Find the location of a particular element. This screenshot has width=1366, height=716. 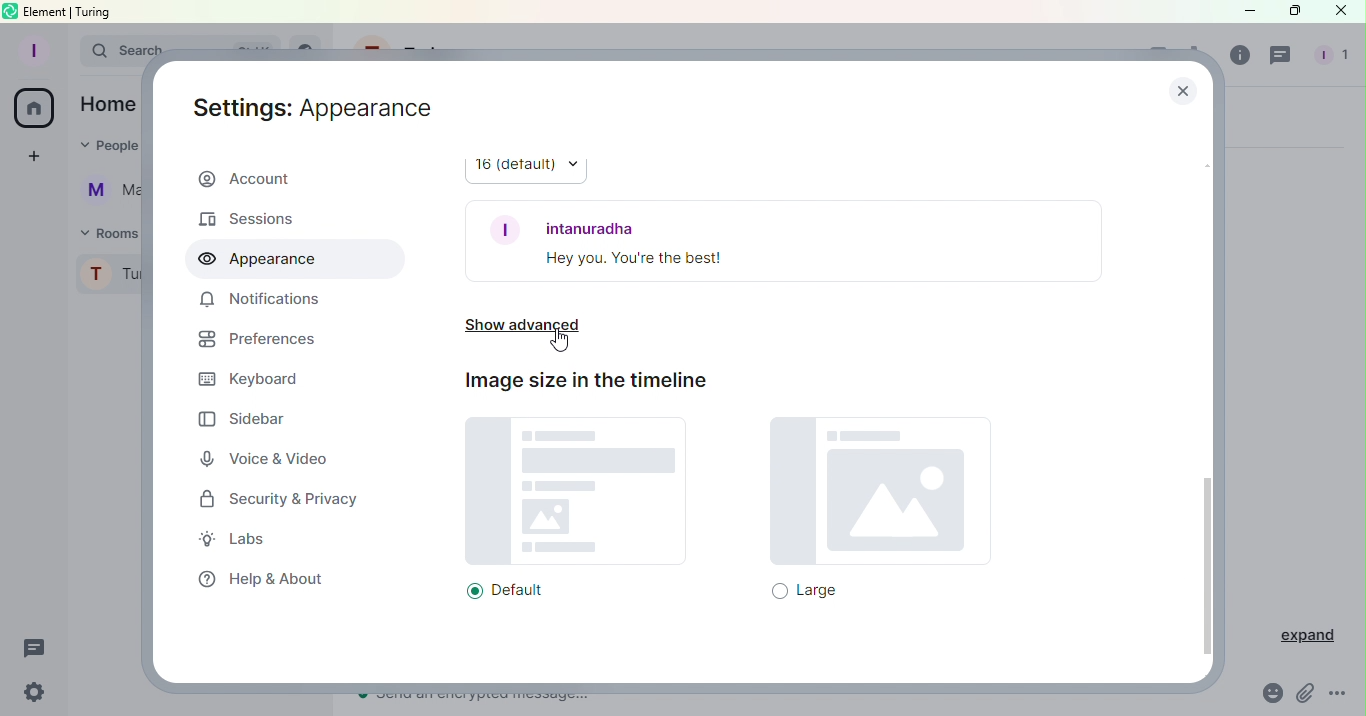

Sessions is located at coordinates (257, 219).